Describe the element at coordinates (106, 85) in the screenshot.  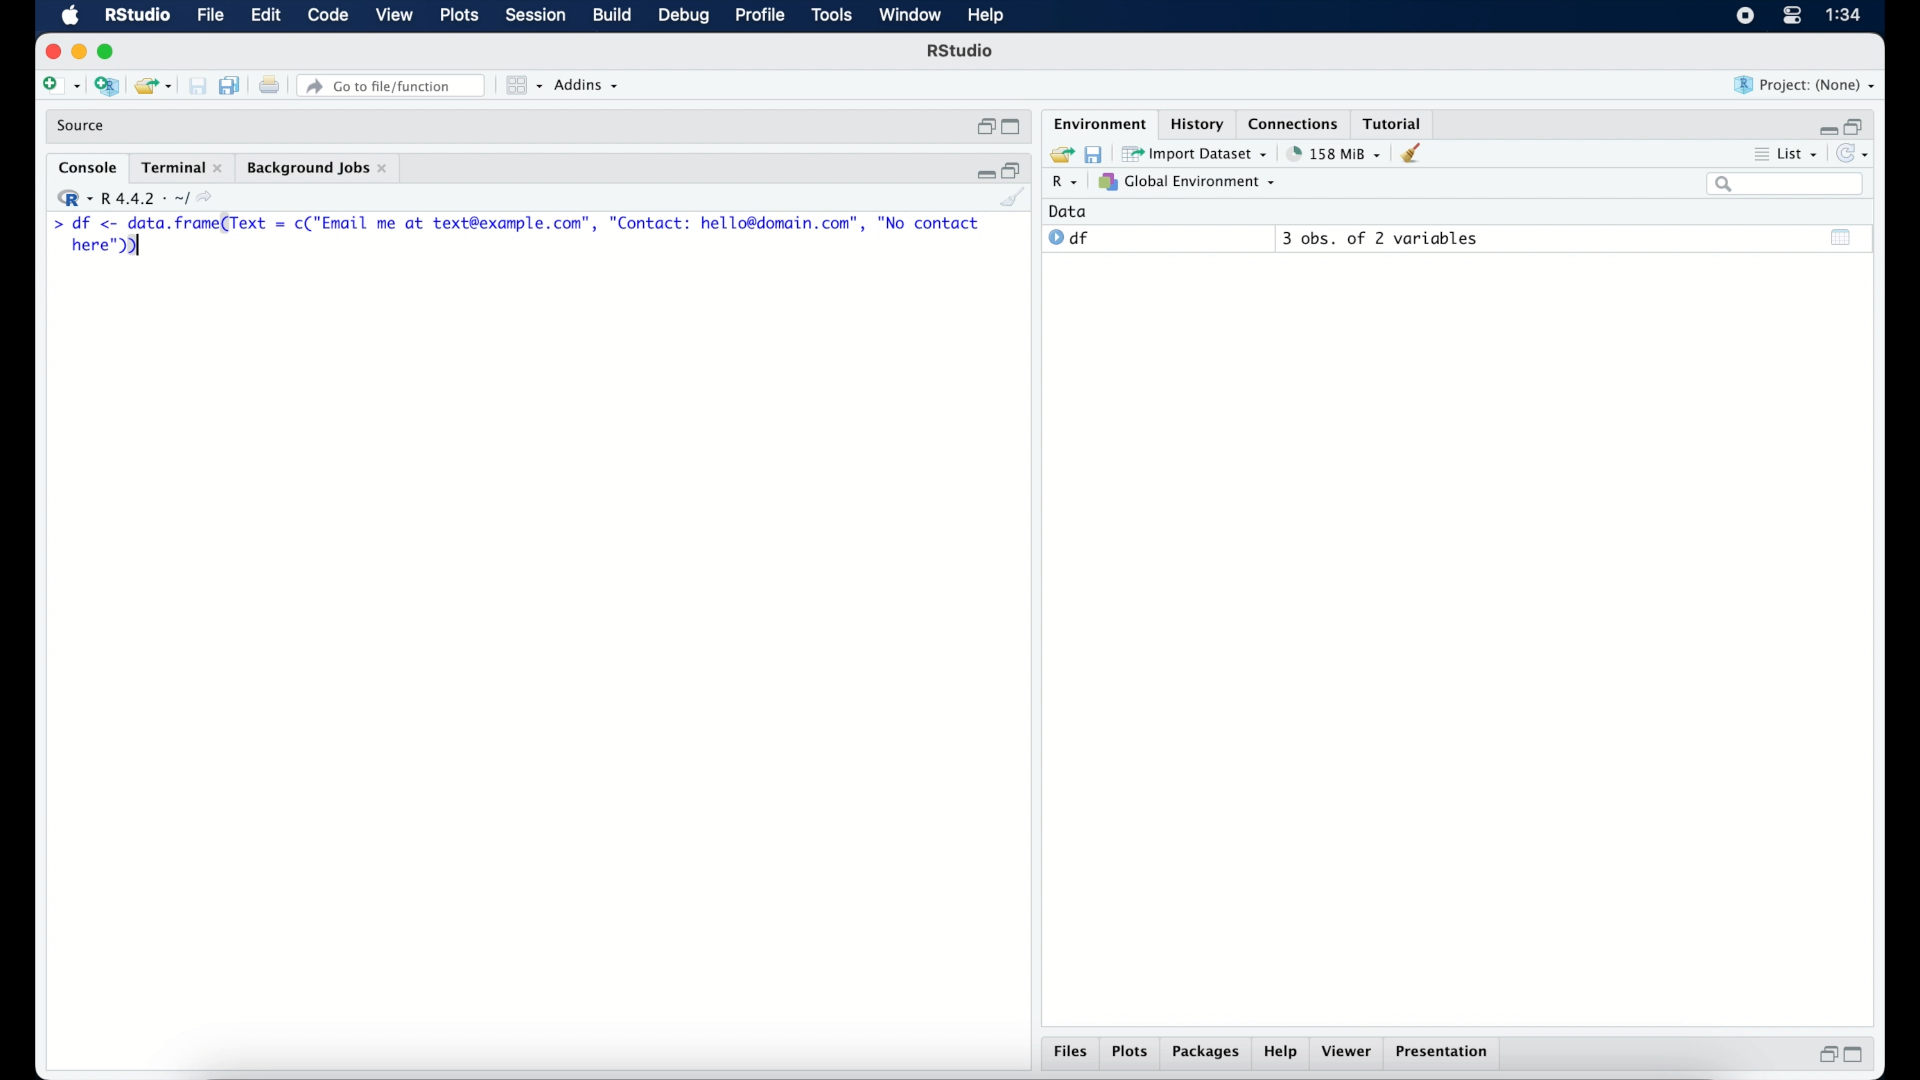
I see `create new project` at that location.